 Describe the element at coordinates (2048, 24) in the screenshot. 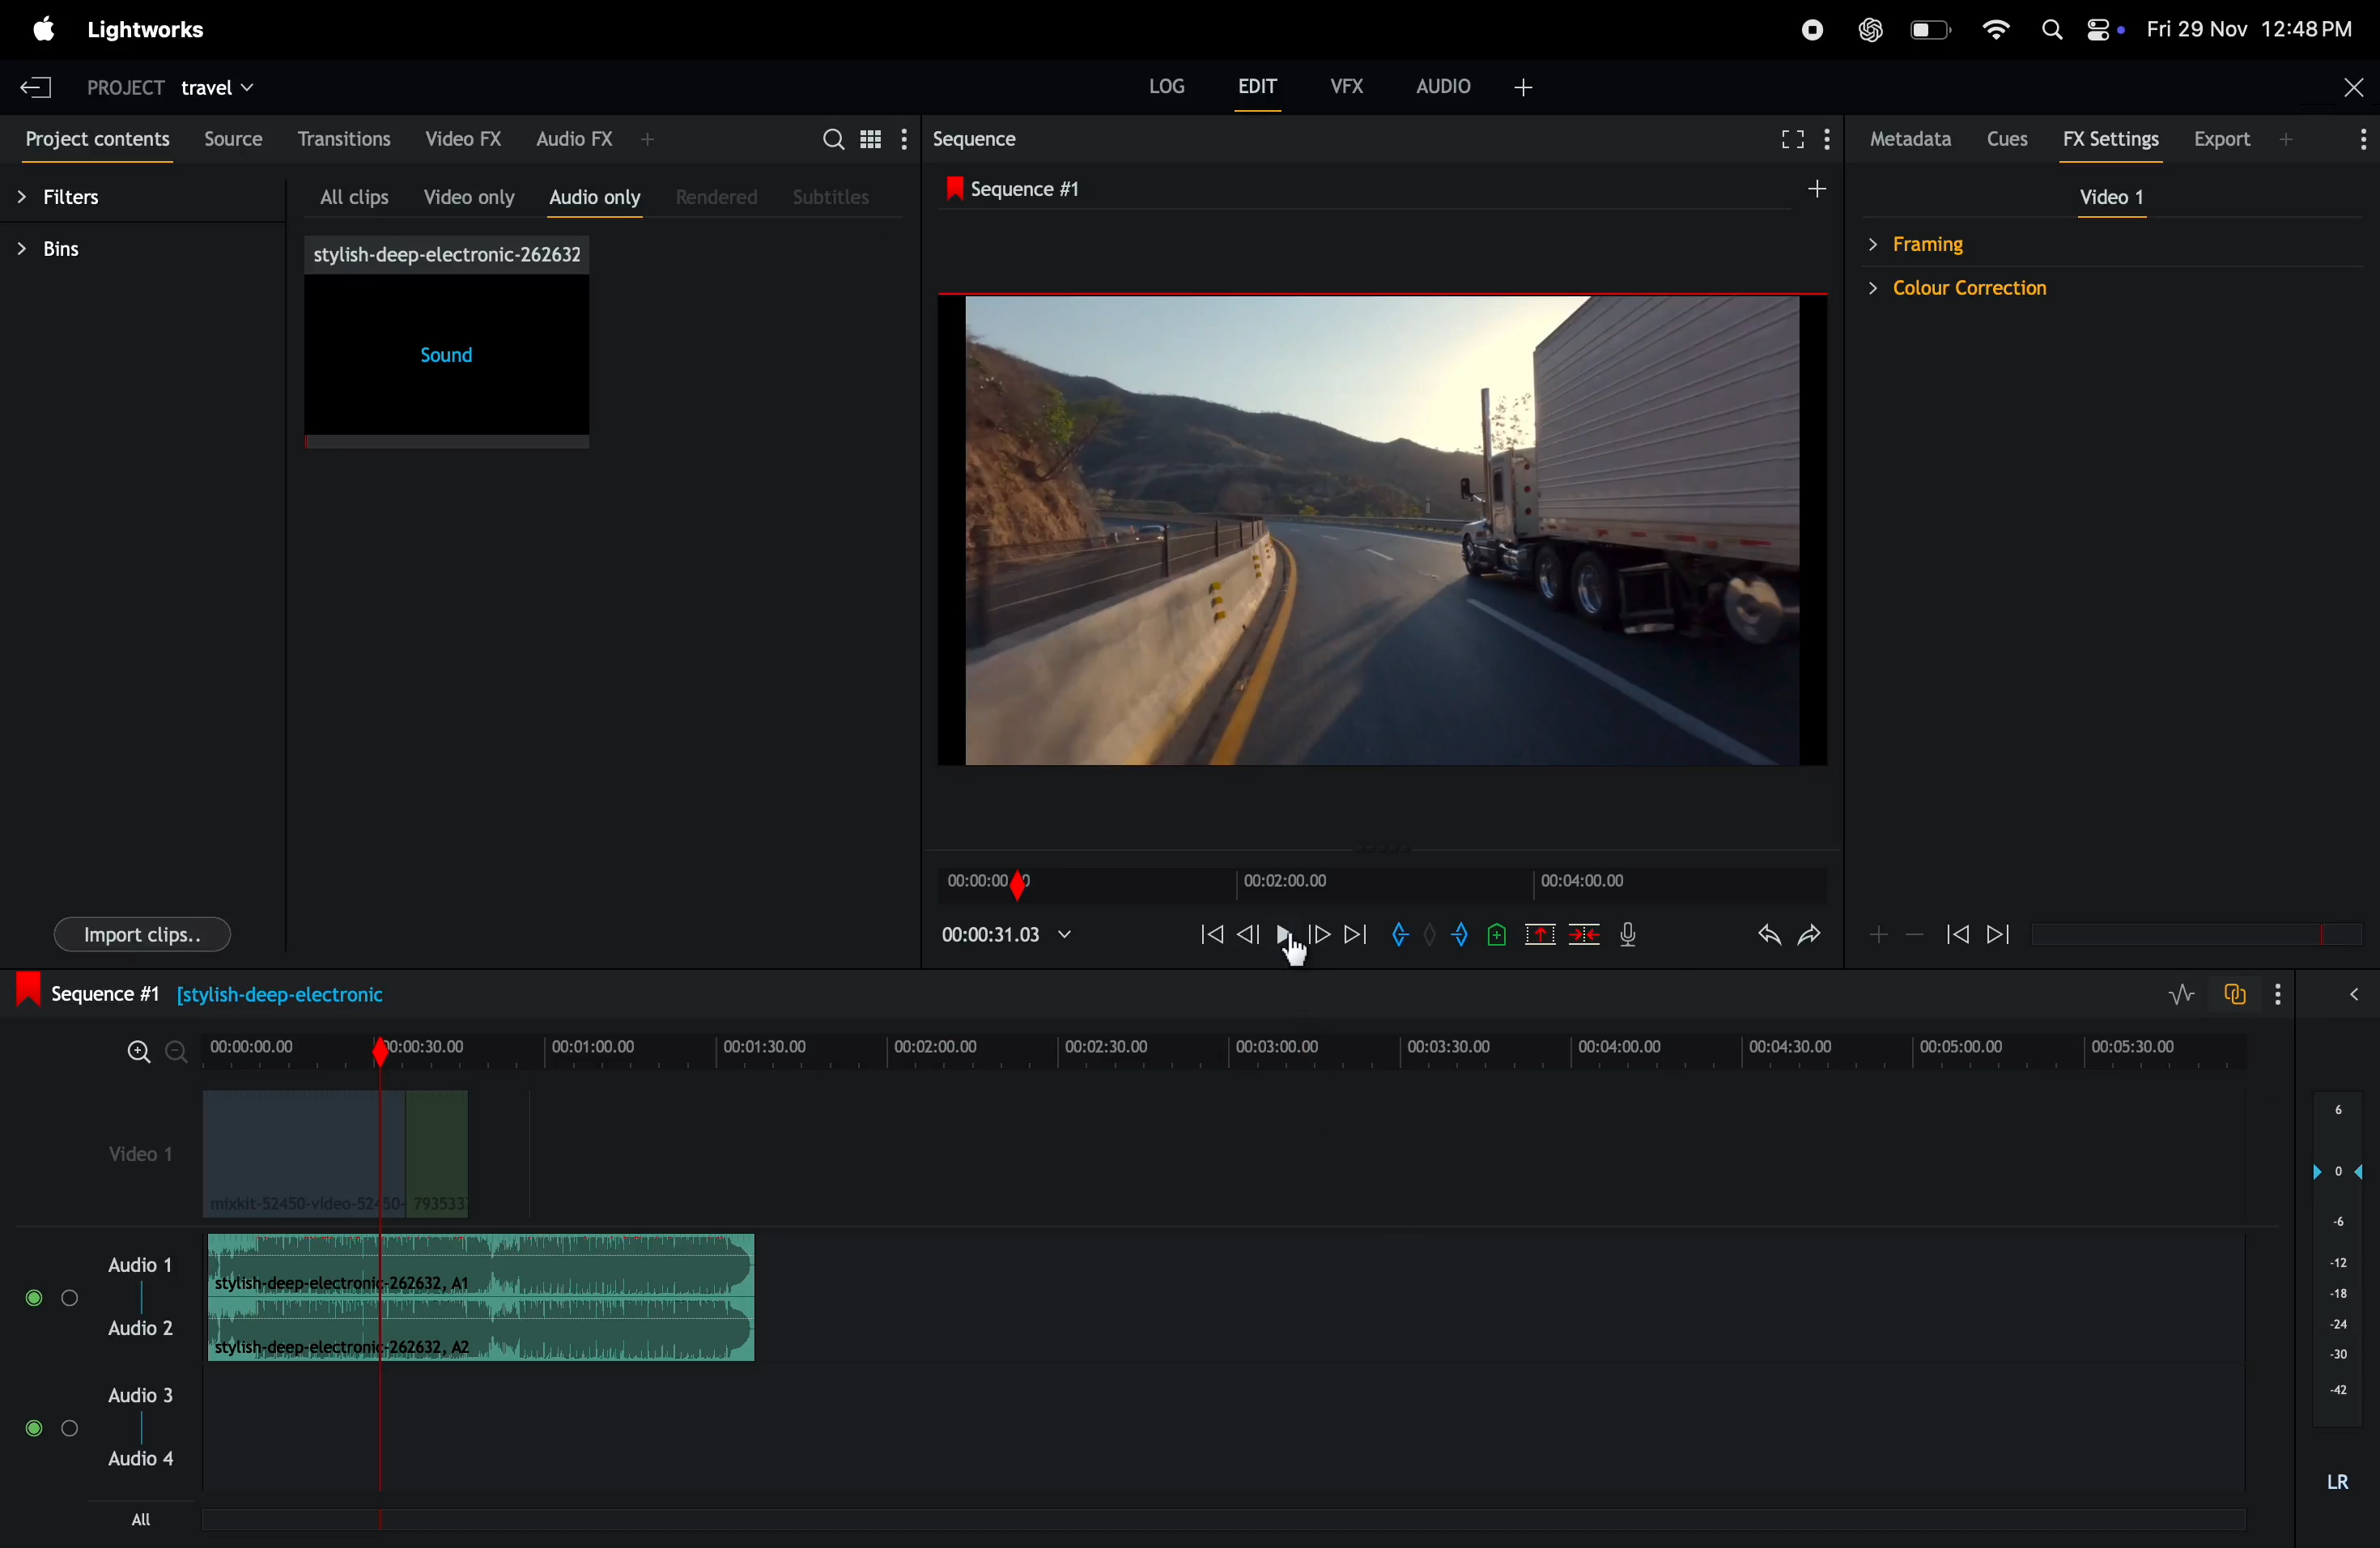

I see `Spotlight.` at that location.